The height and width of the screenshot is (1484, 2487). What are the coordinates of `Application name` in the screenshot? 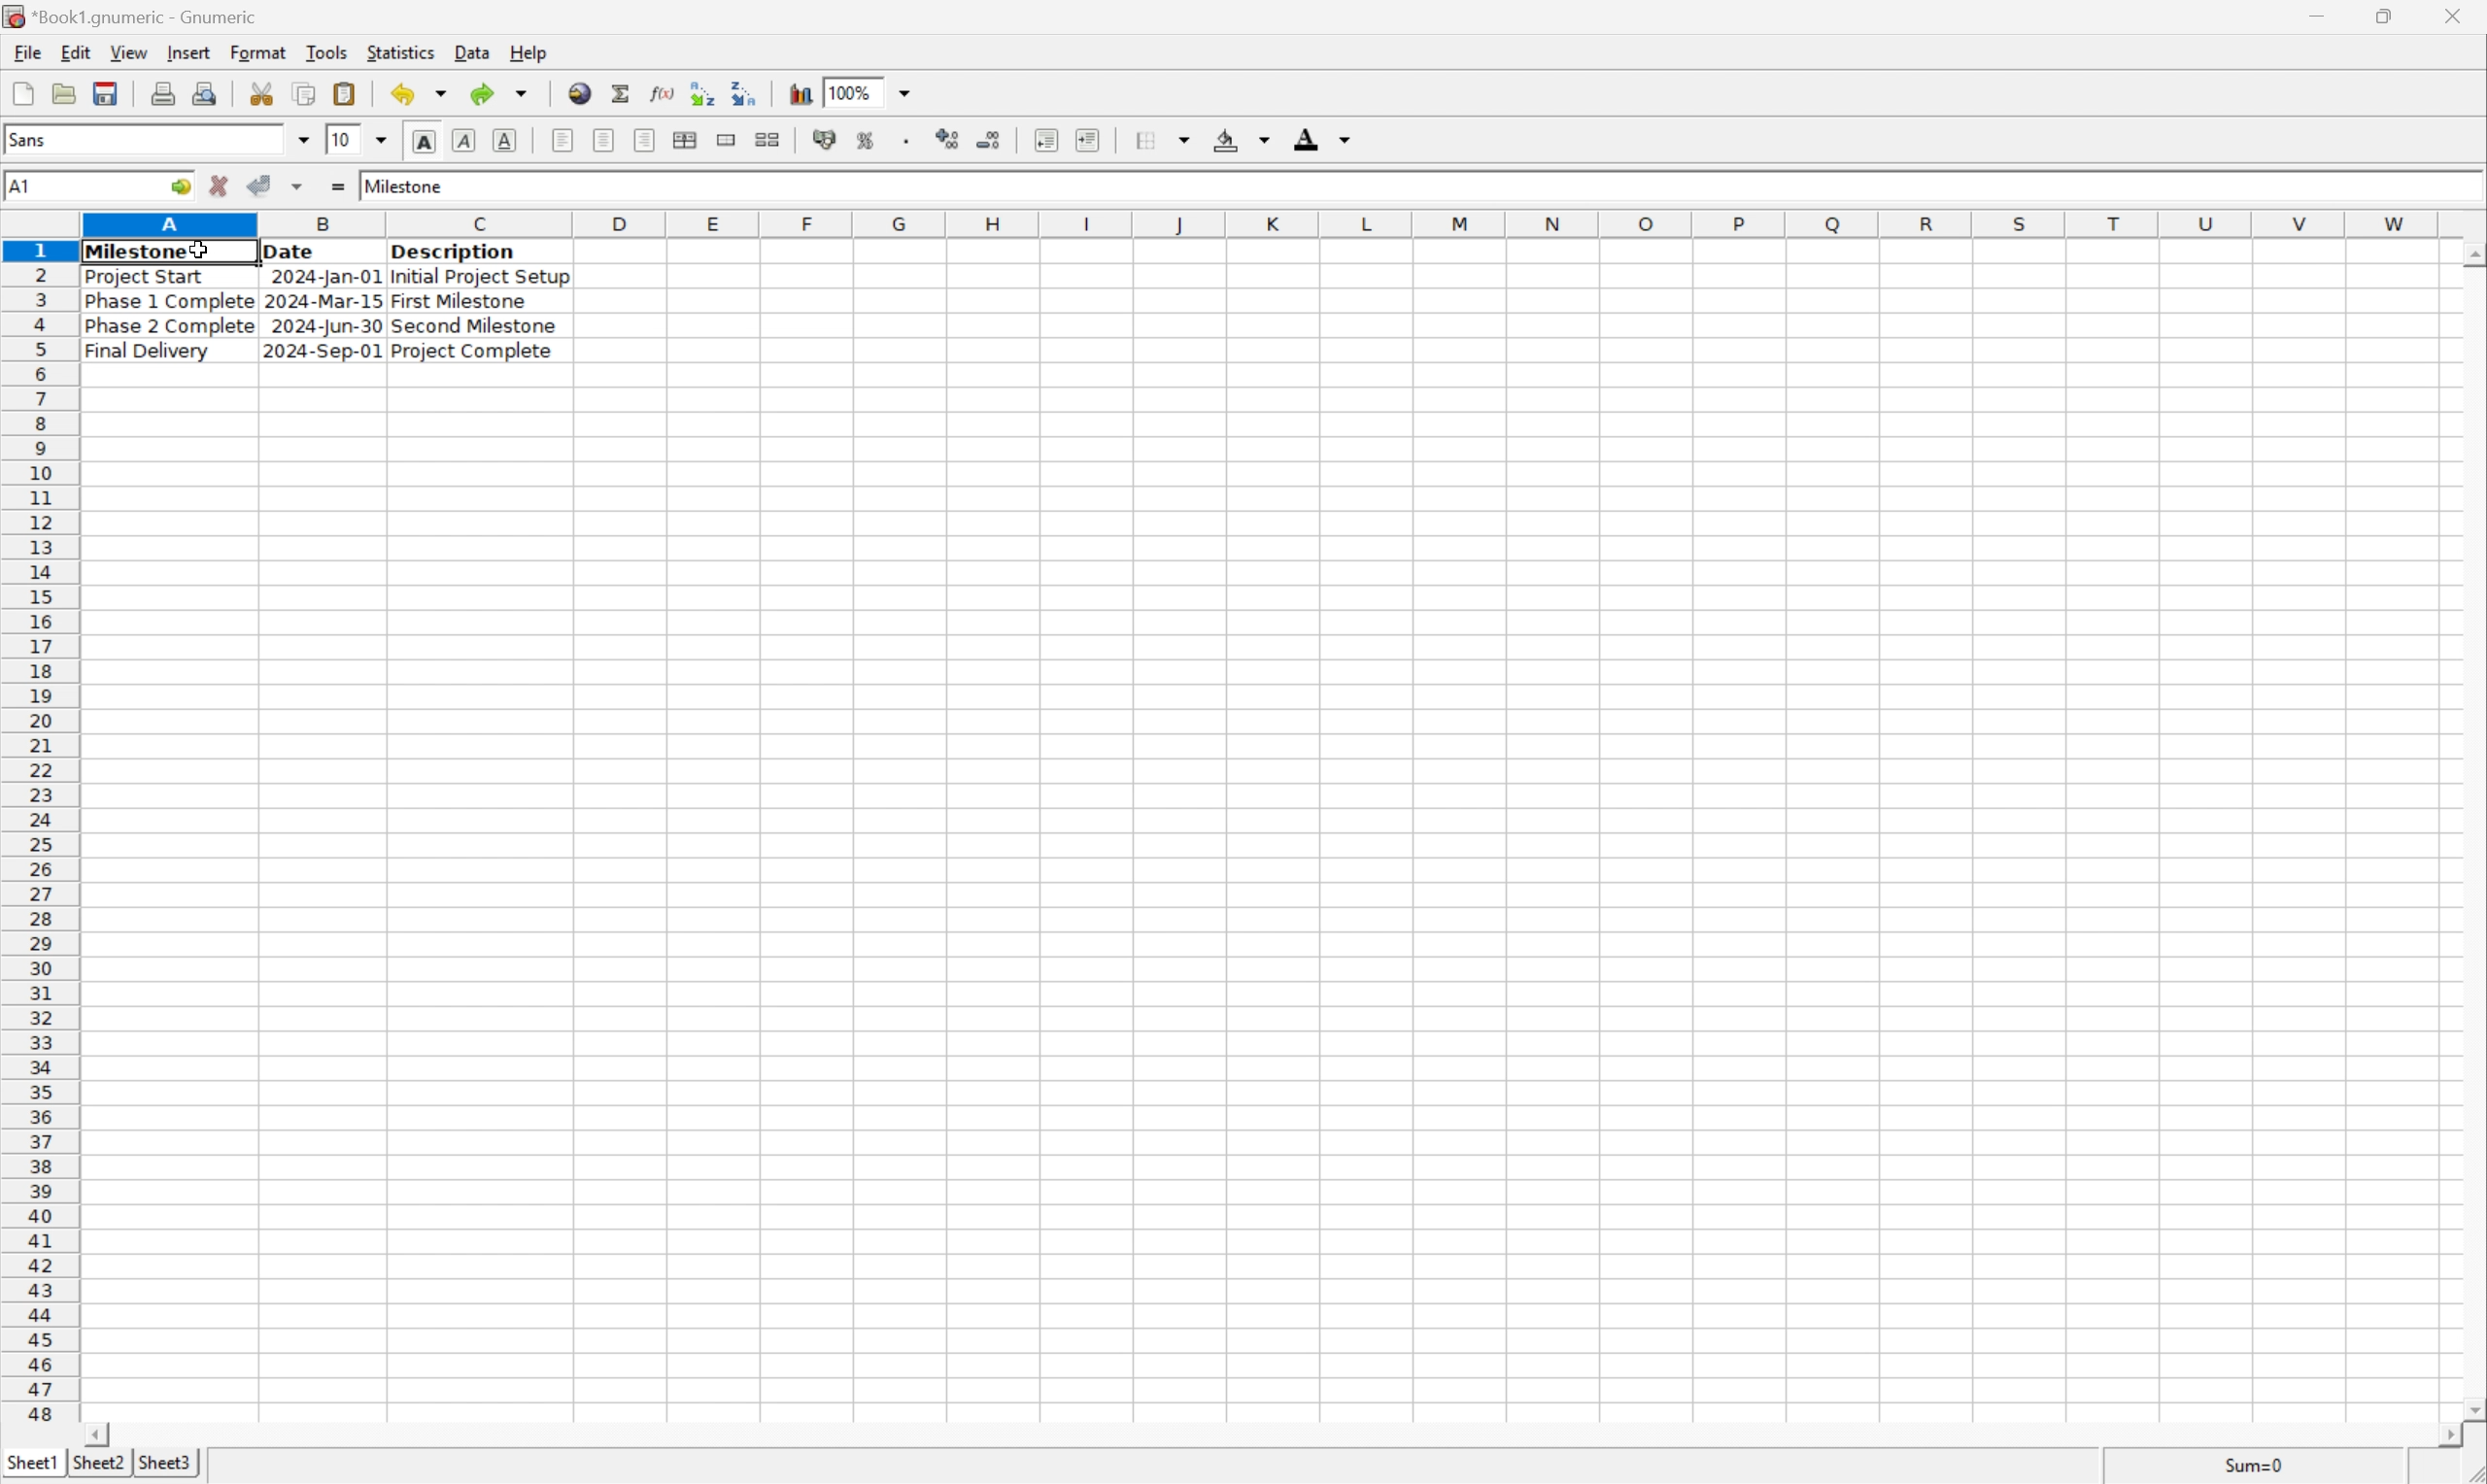 It's located at (133, 17).